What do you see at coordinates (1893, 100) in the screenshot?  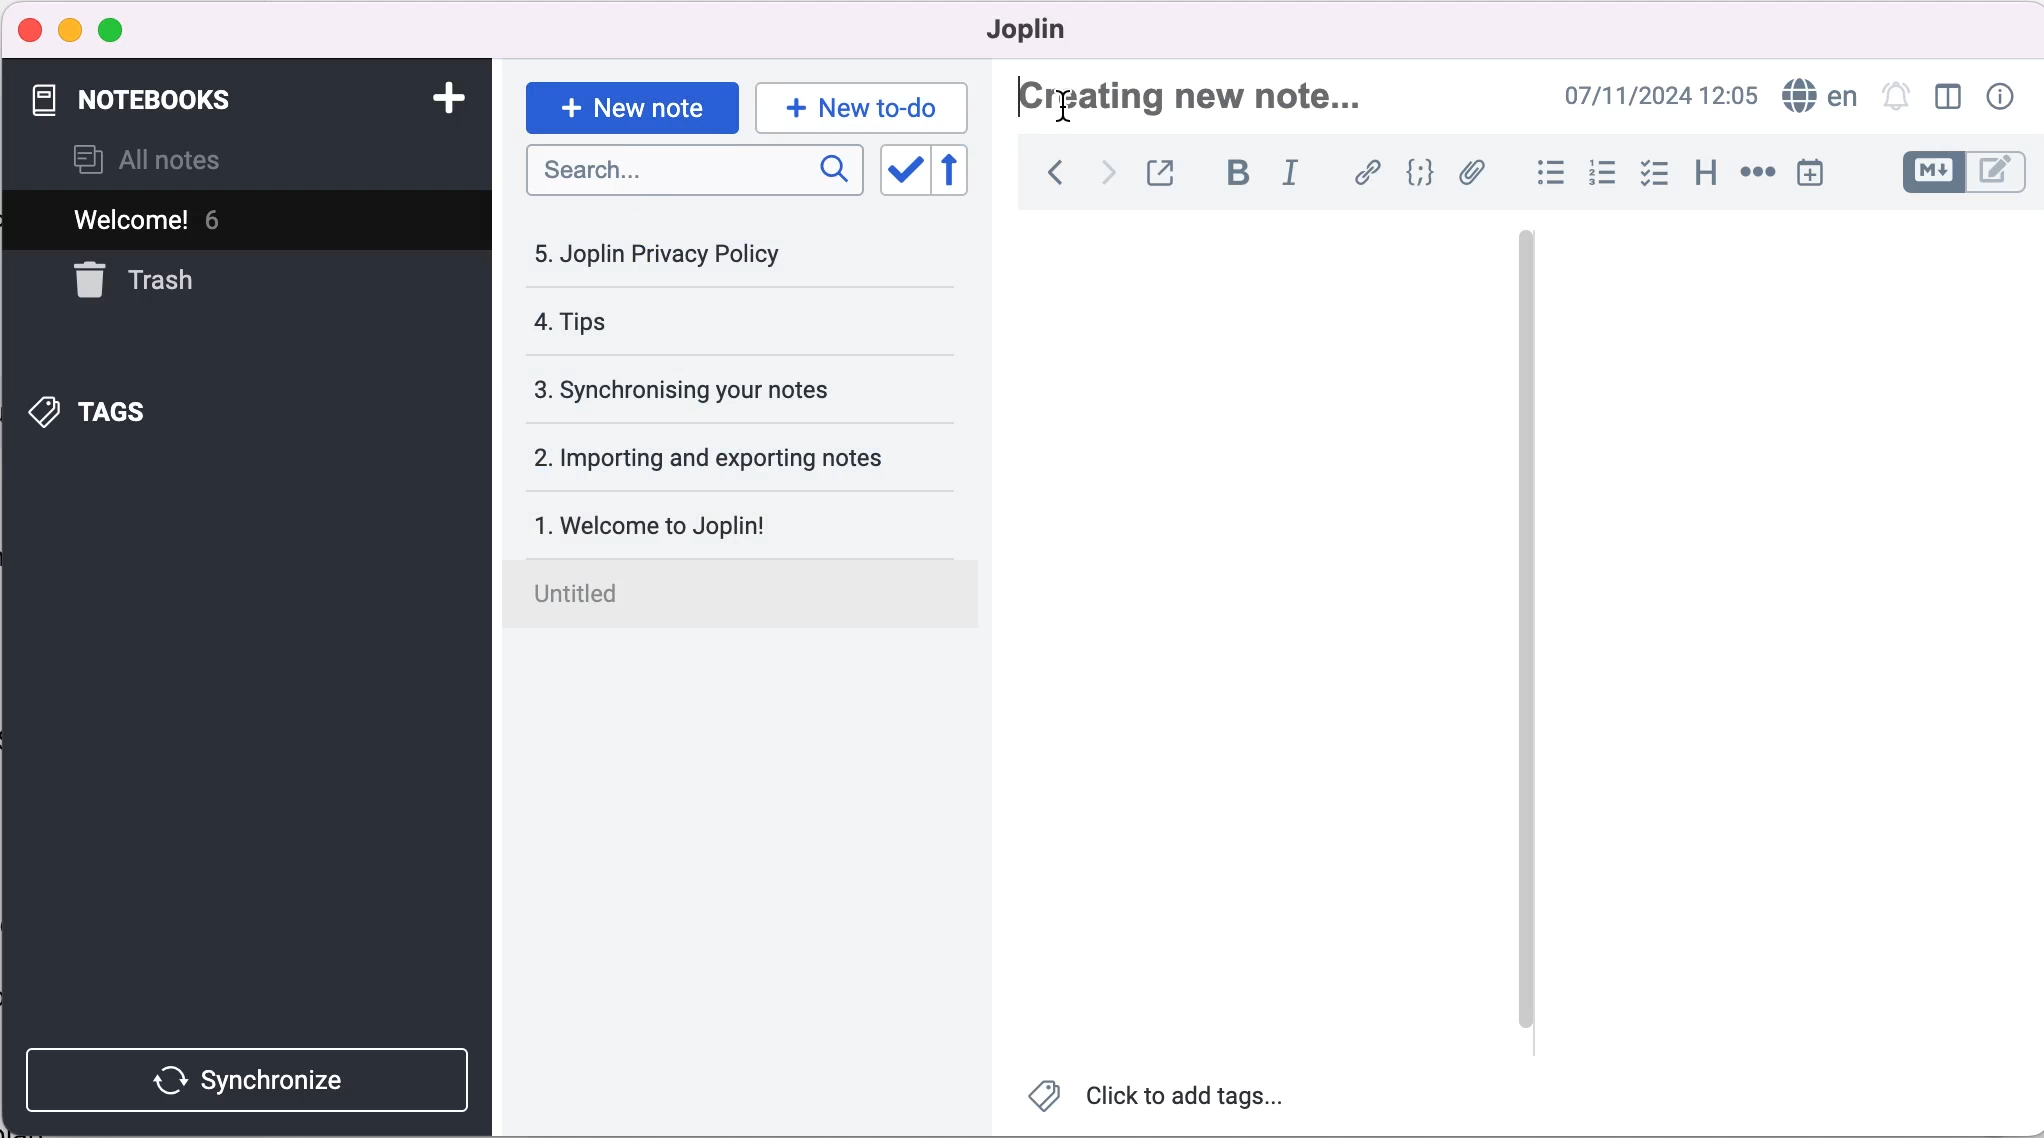 I see `set alarm` at bounding box center [1893, 100].